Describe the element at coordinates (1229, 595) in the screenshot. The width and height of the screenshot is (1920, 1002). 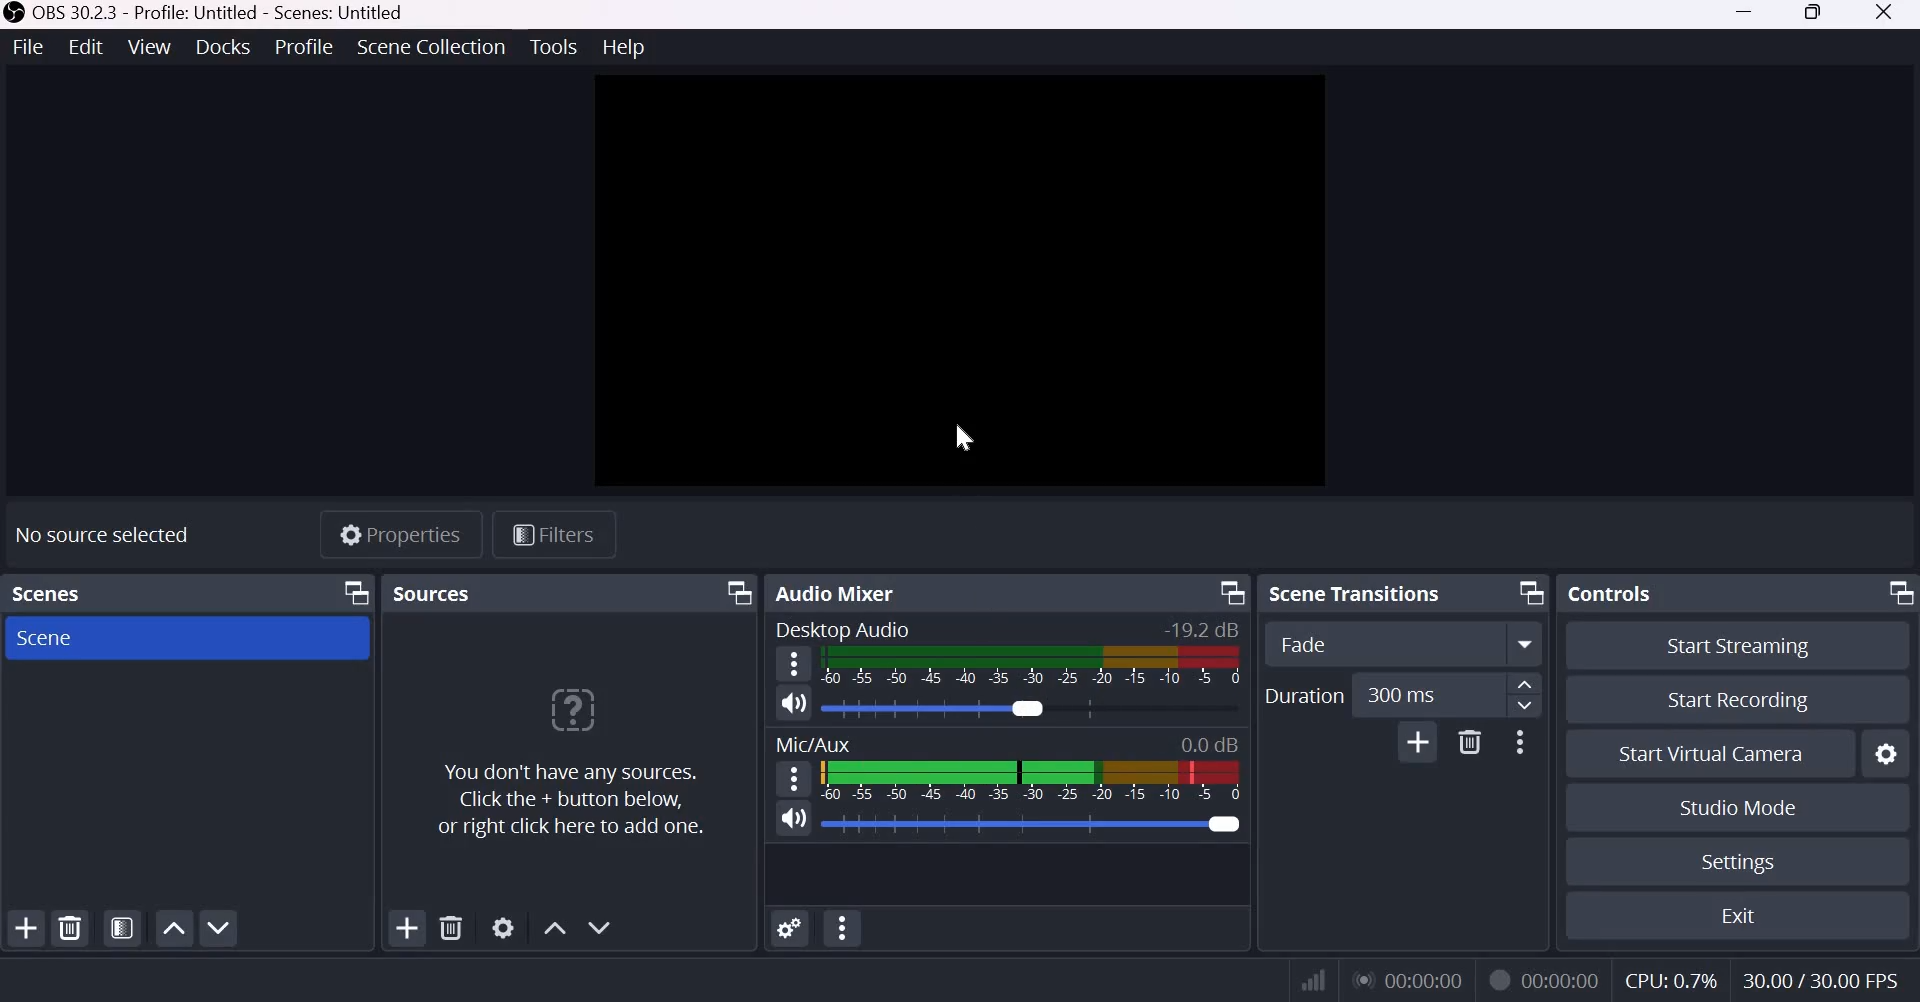
I see `Dock Options icon` at that location.